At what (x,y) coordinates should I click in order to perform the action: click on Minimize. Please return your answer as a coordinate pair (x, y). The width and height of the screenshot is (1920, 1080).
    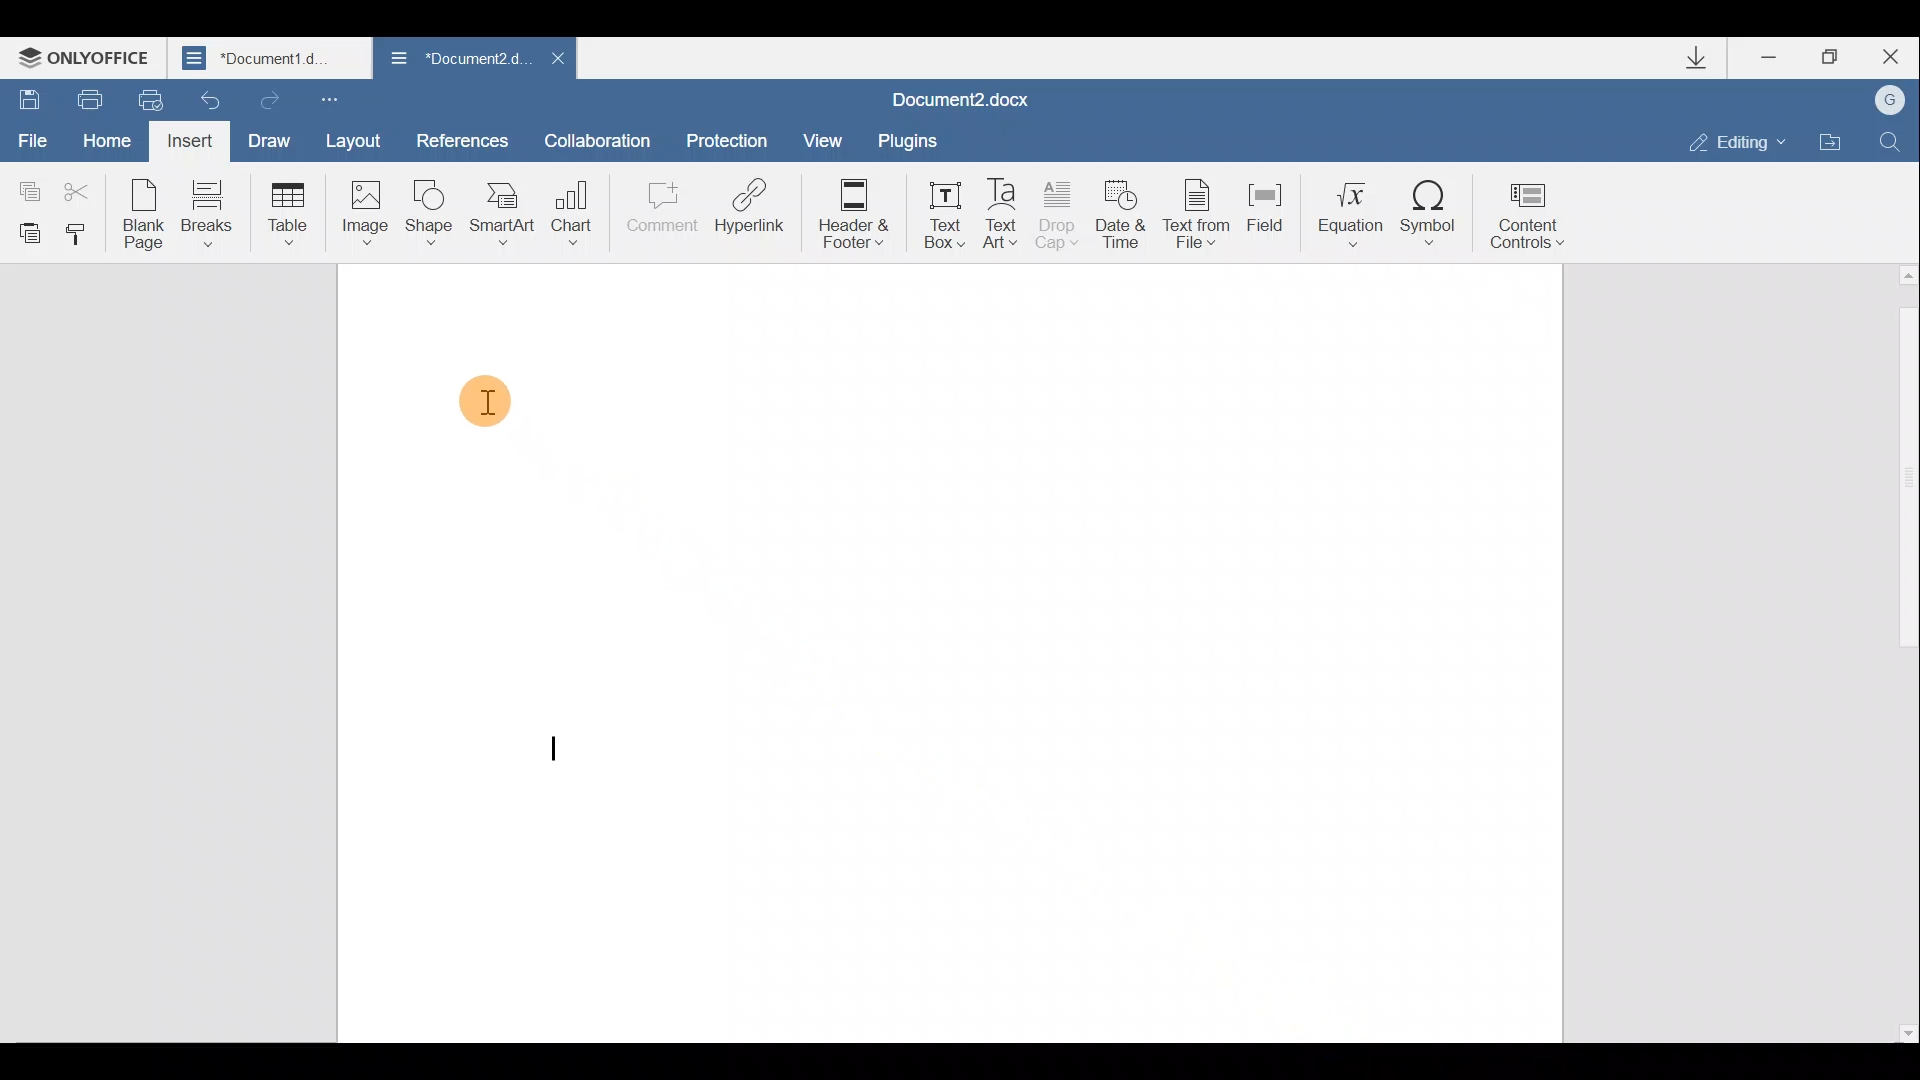
    Looking at the image, I should click on (1770, 60).